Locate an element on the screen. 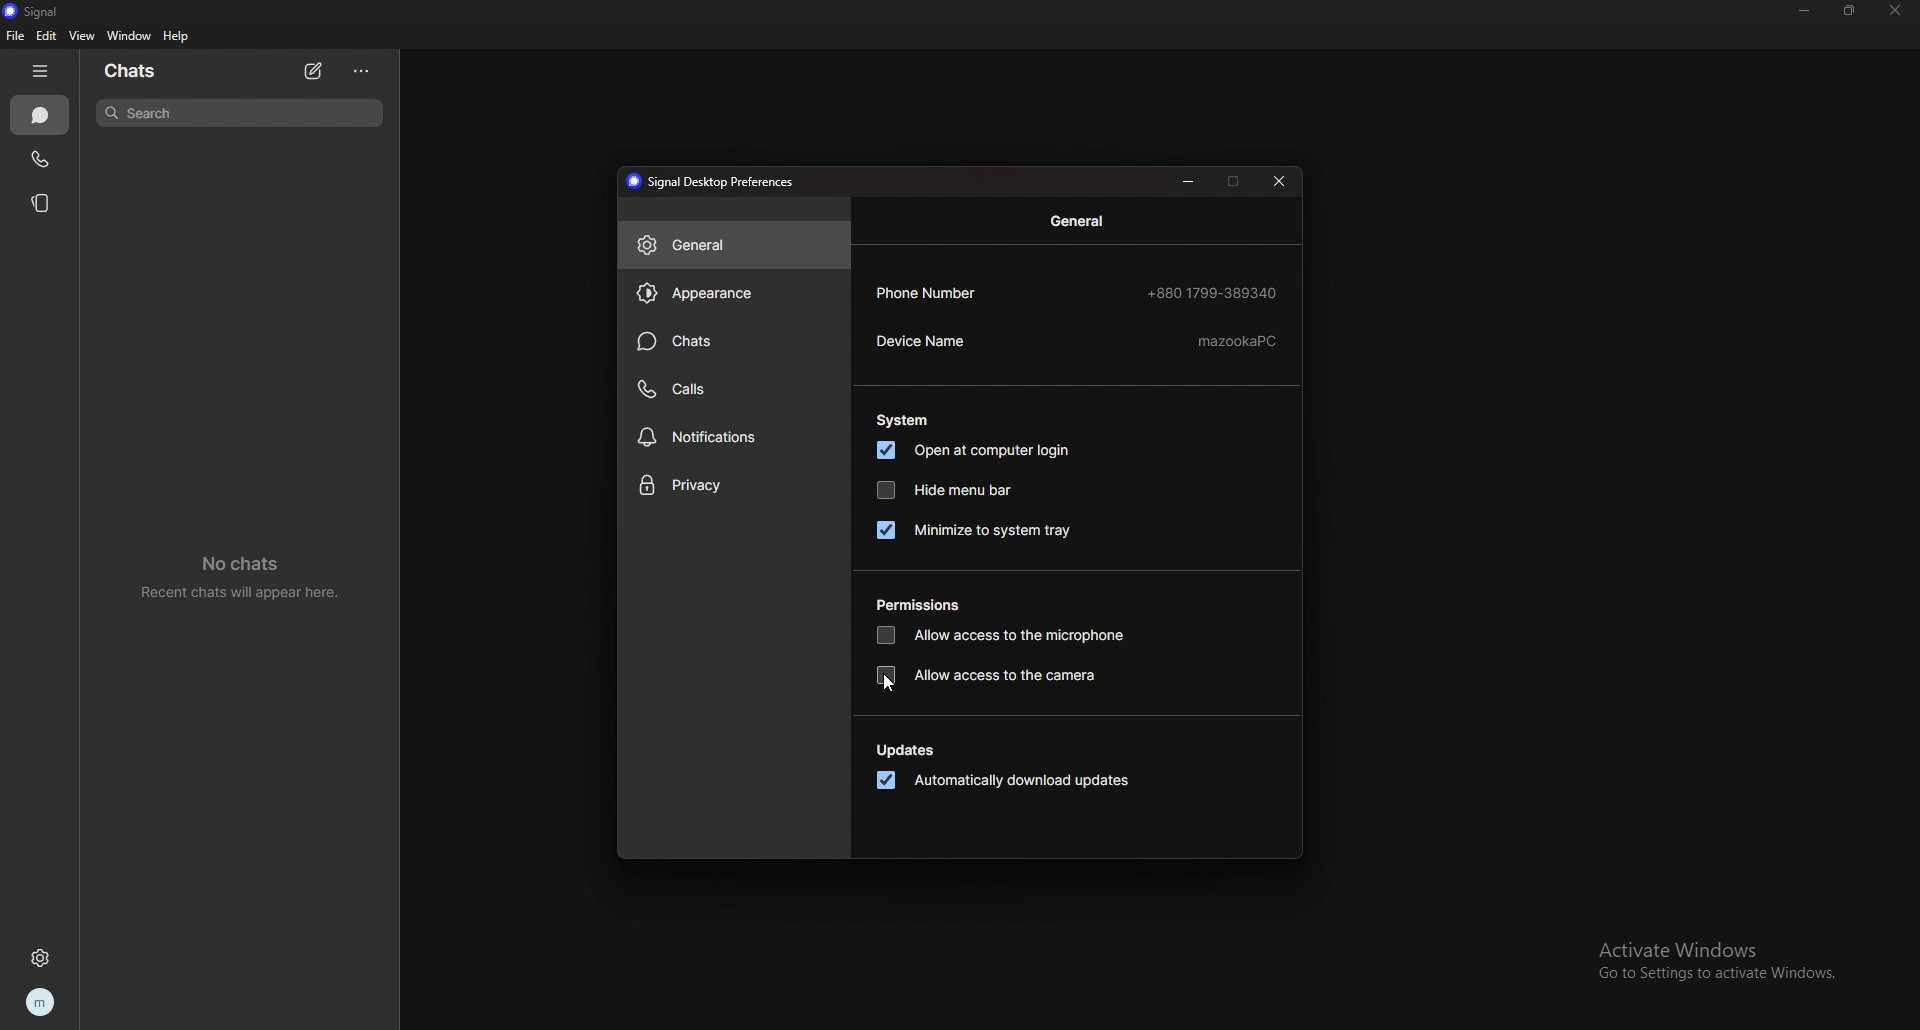 The image size is (1920, 1030). close is located at coordinates (1894, 11).